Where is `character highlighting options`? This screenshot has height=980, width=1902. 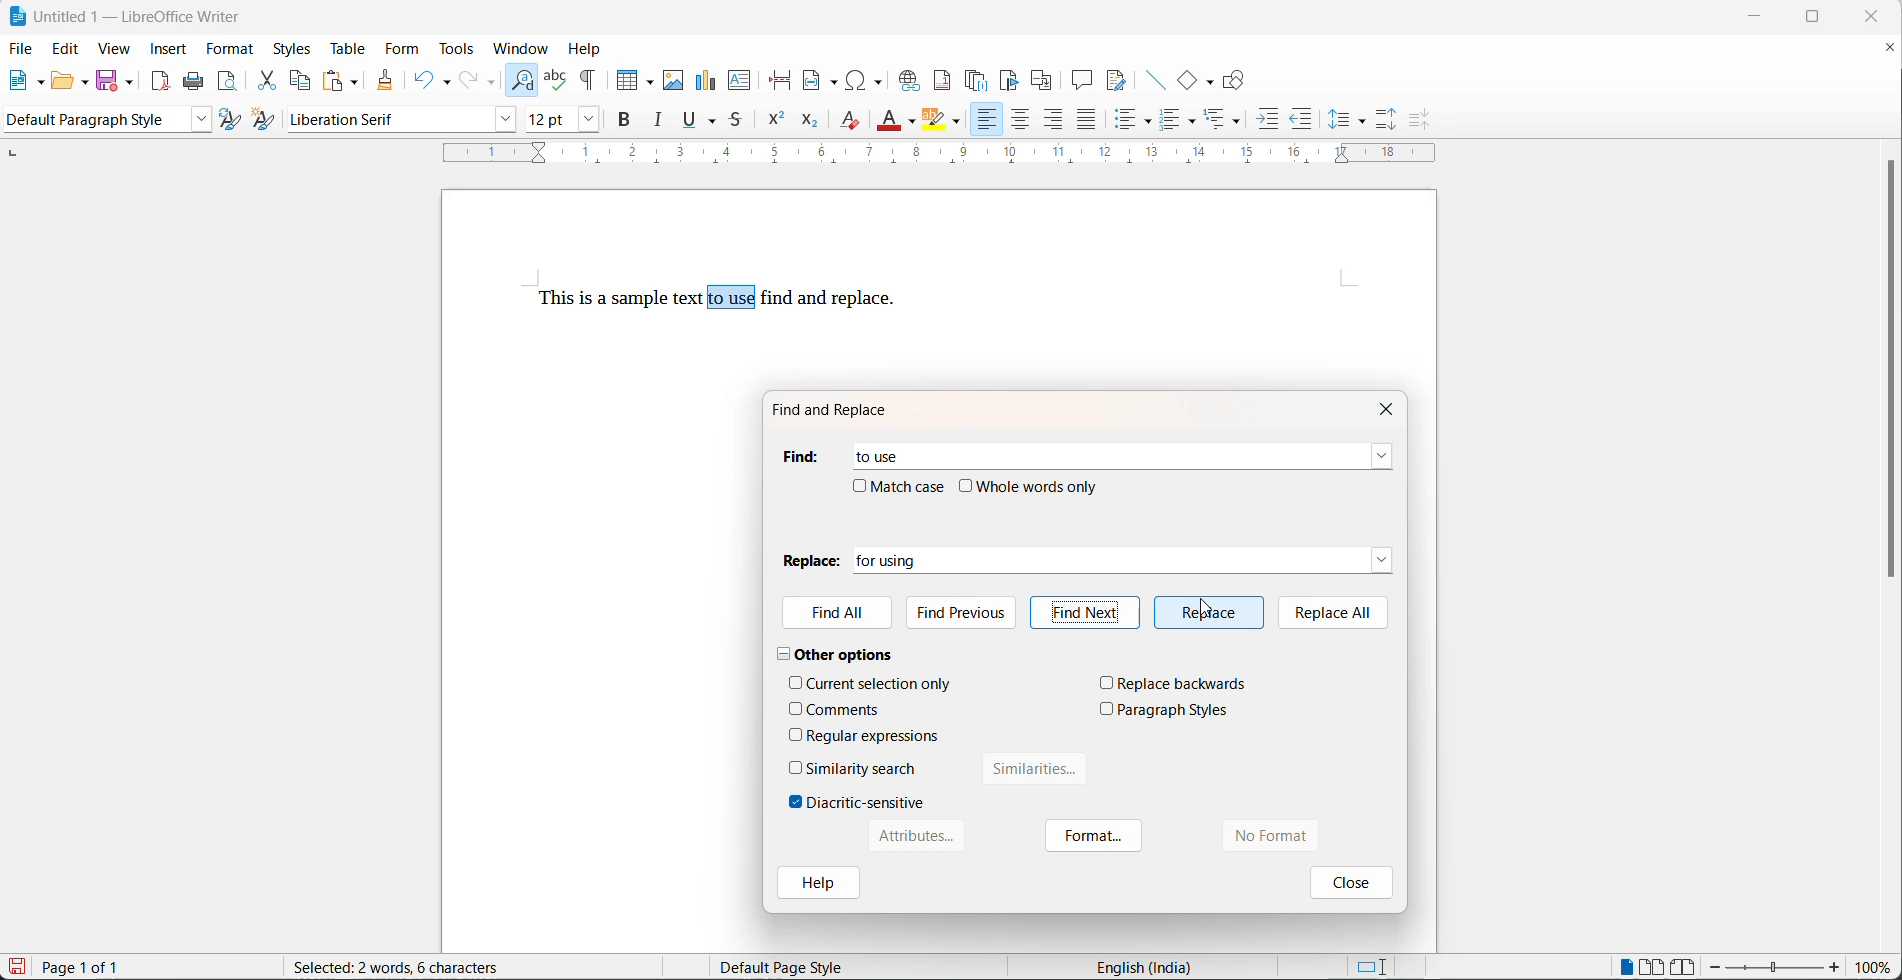
character highlighting options is located at coordinates (960, 123).